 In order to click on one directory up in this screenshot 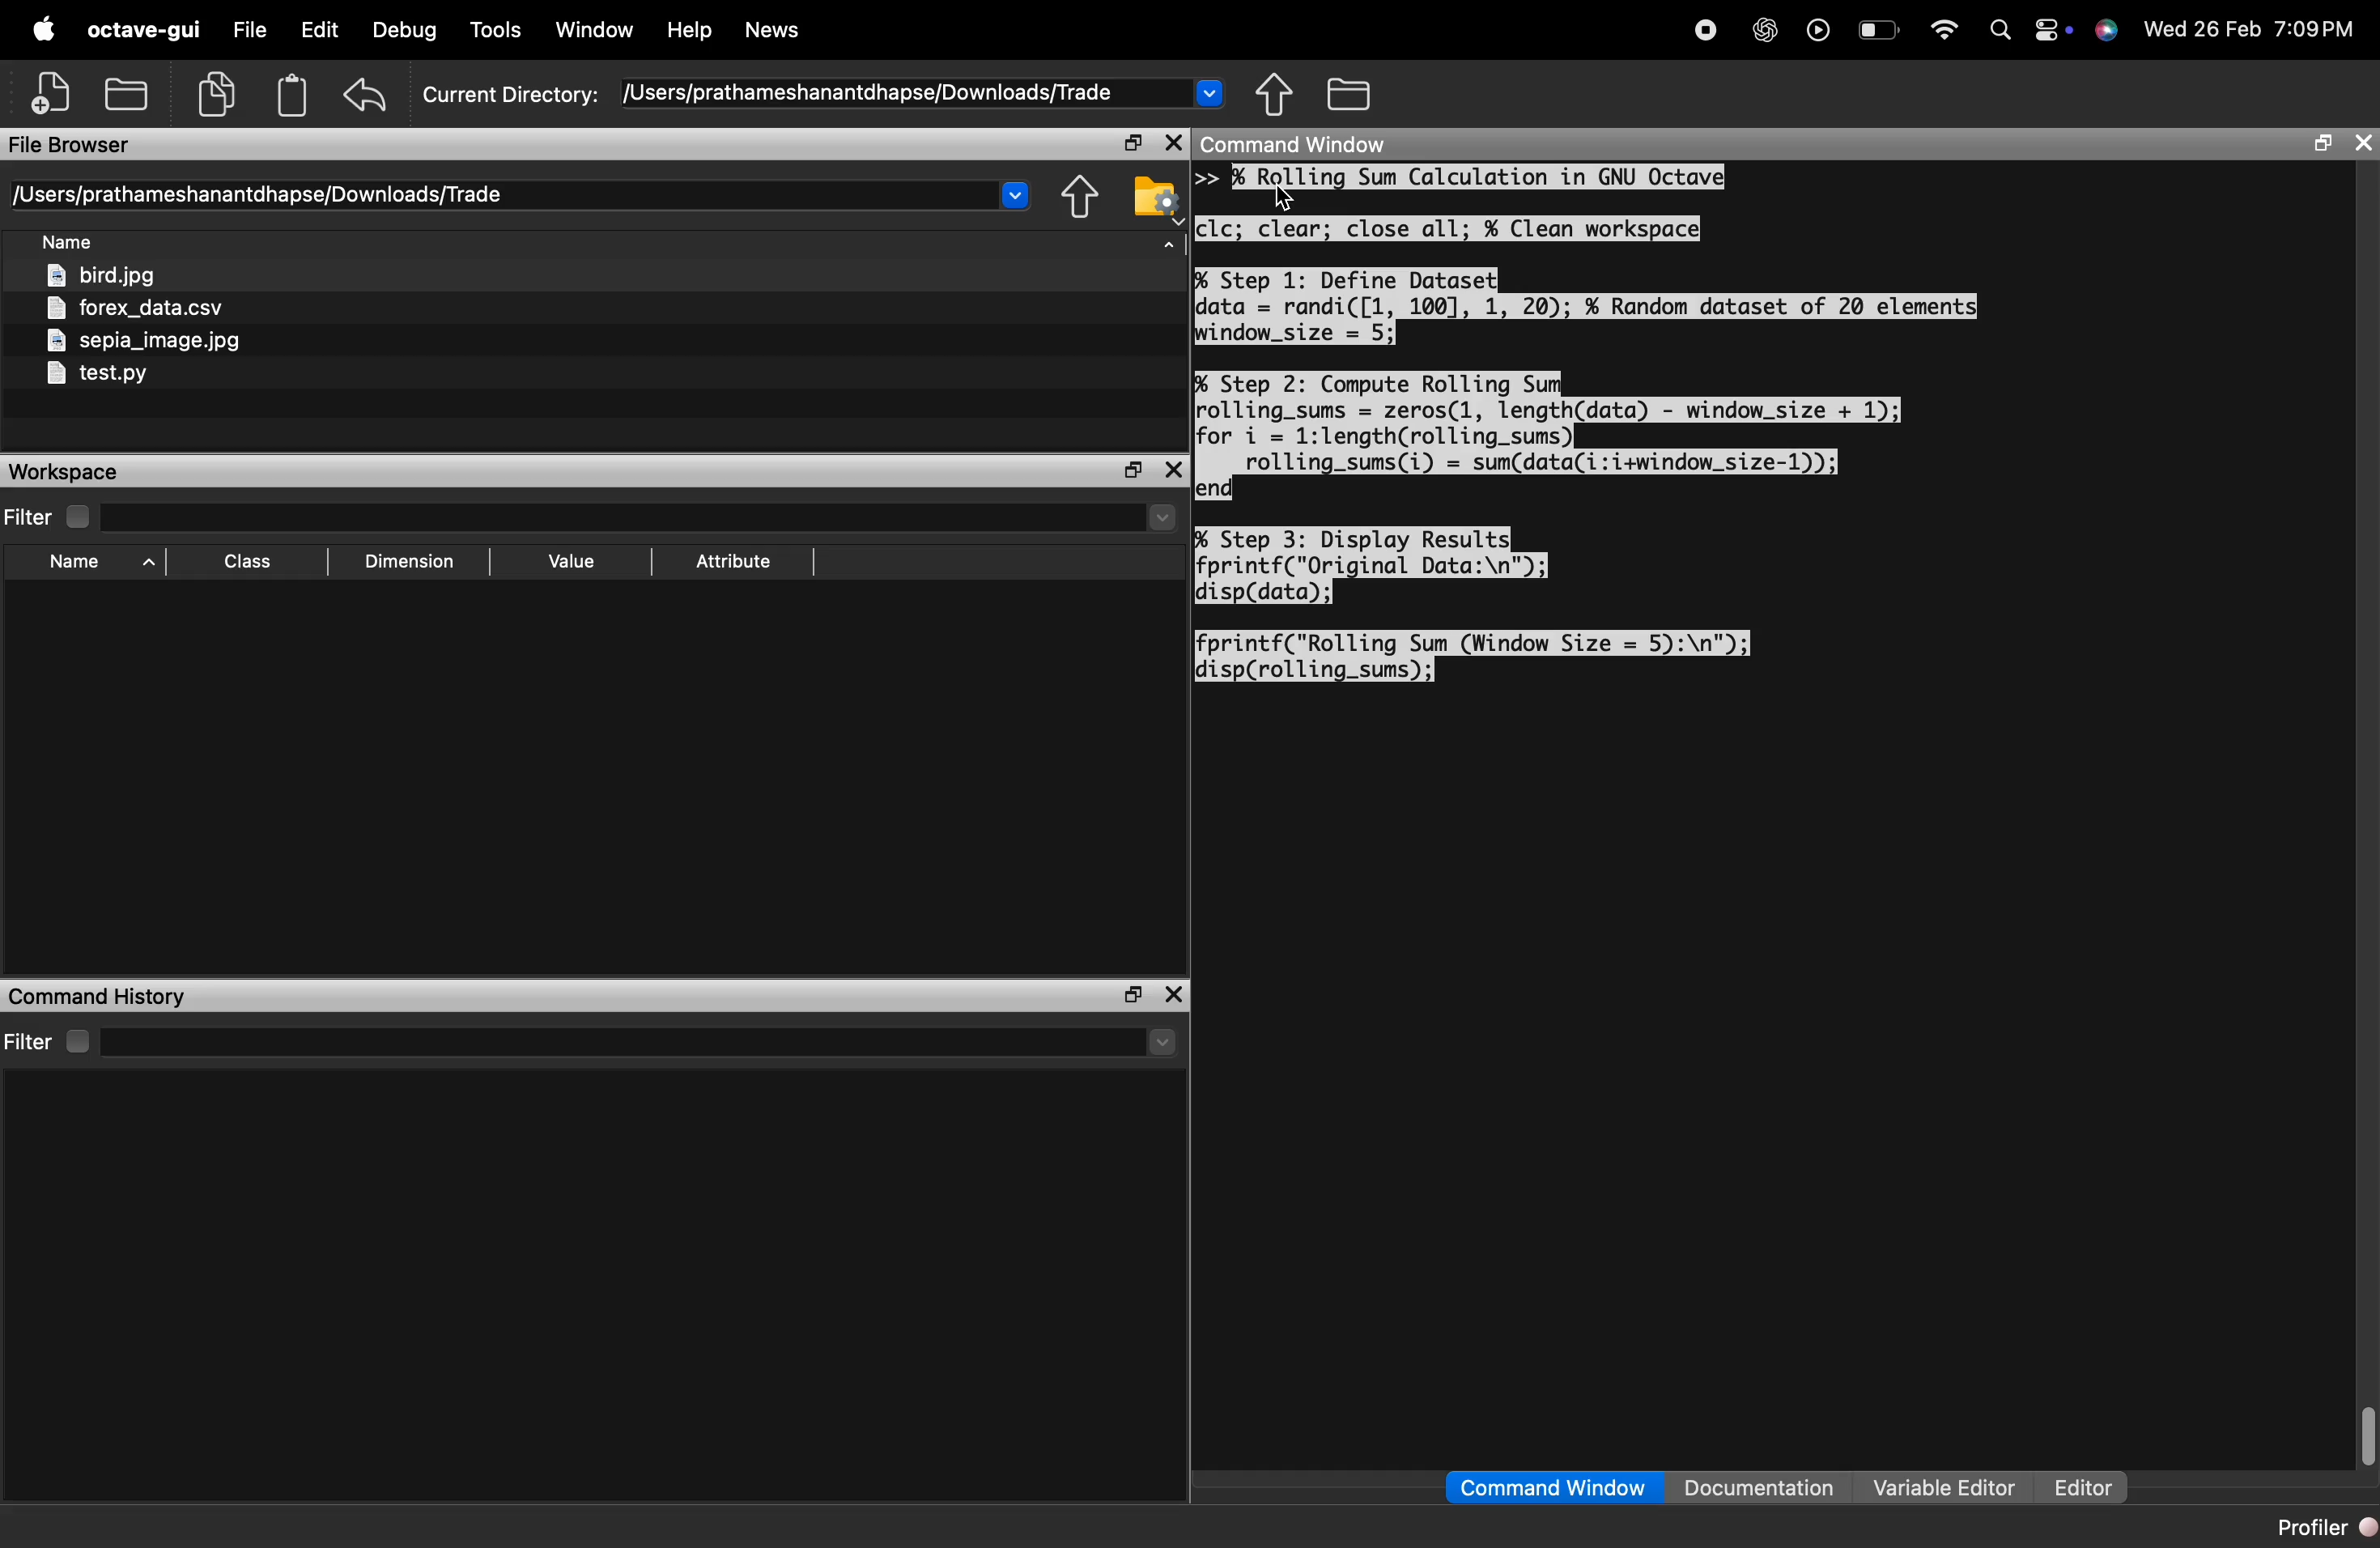, I will do `click(1081, 198)`.